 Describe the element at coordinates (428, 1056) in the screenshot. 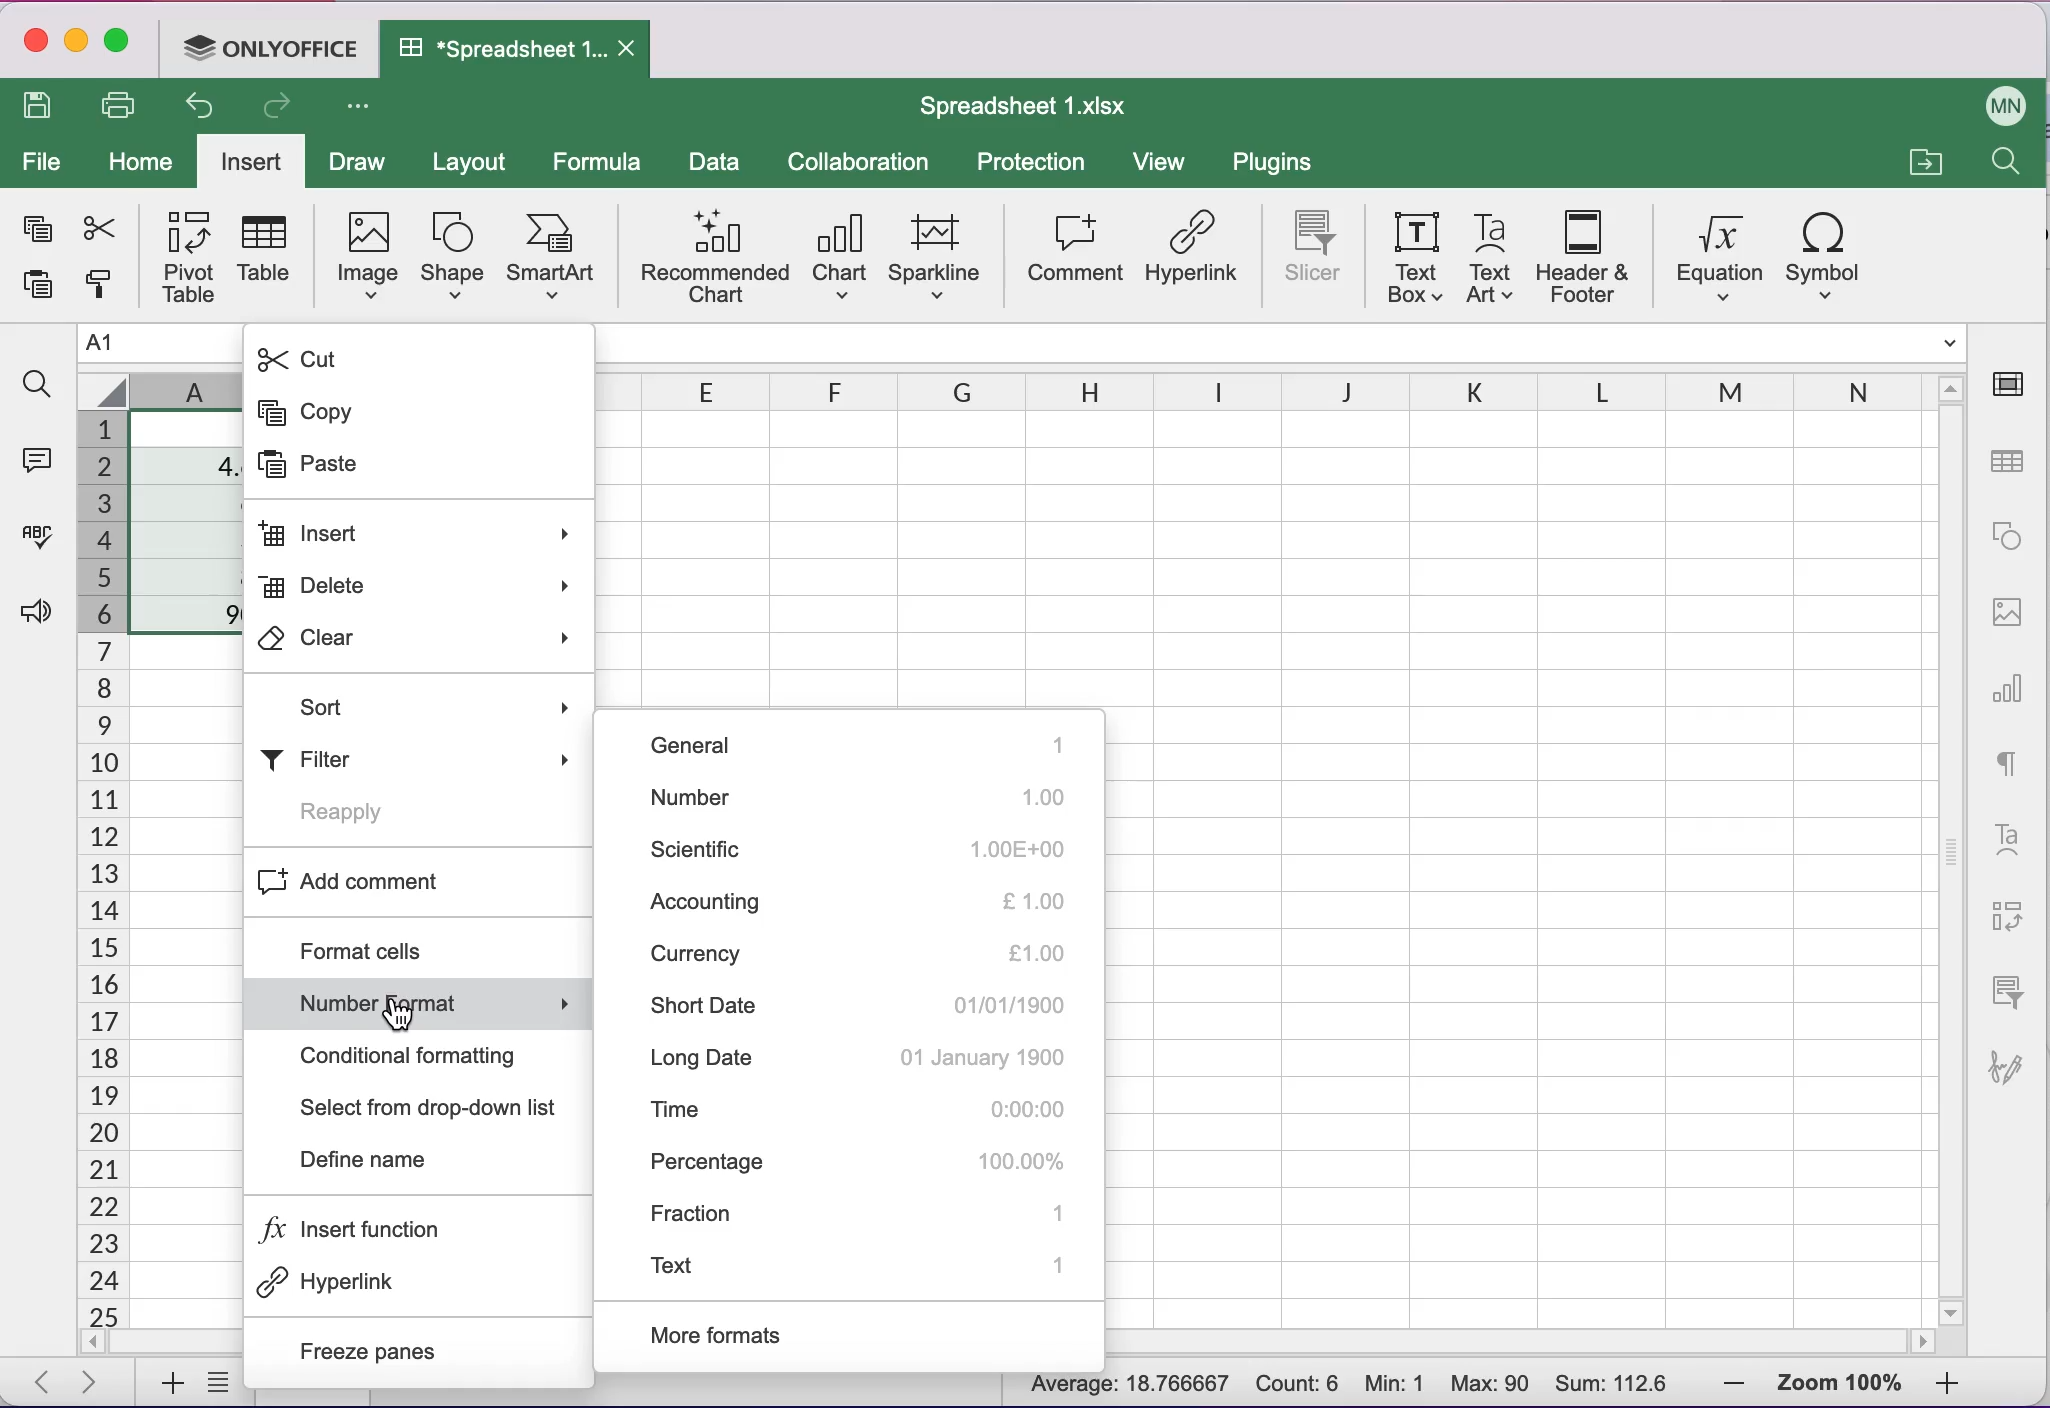

I see `Conditional formatting` at that location.